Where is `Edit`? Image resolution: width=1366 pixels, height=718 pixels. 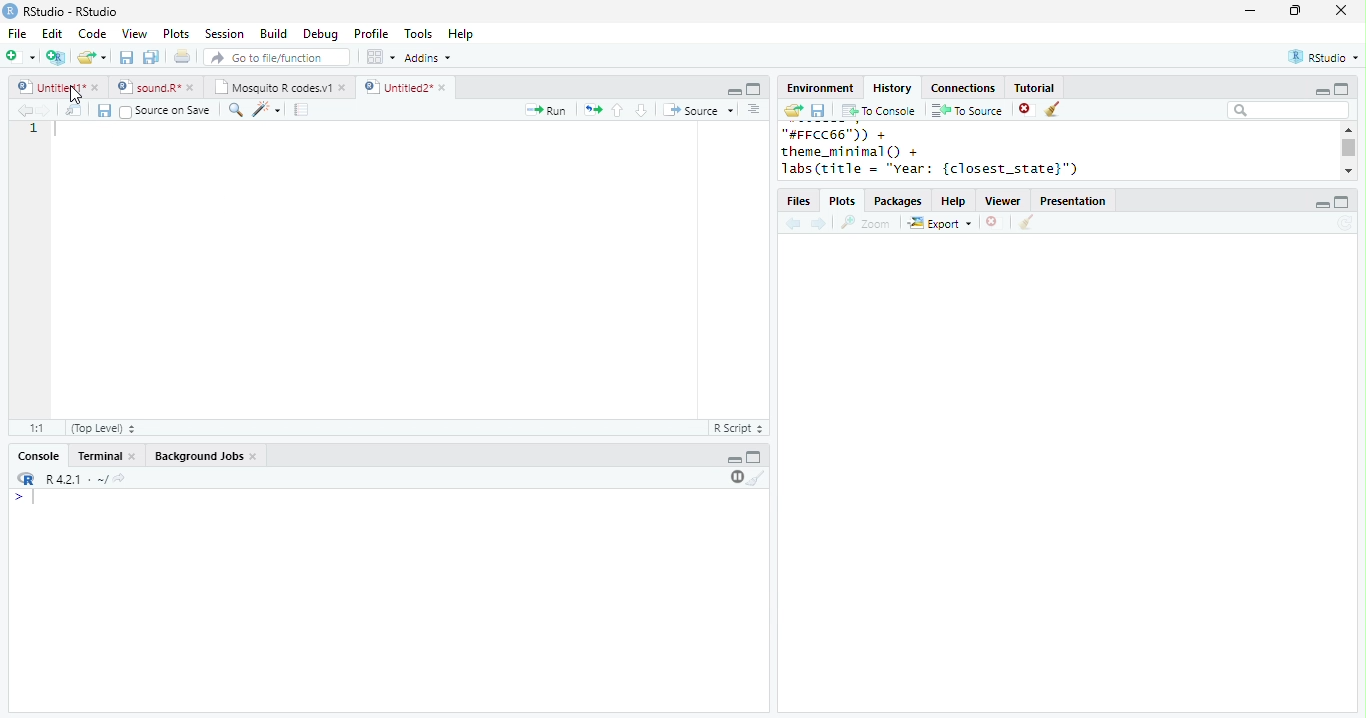
Edit is located at coordinates (52, 34).